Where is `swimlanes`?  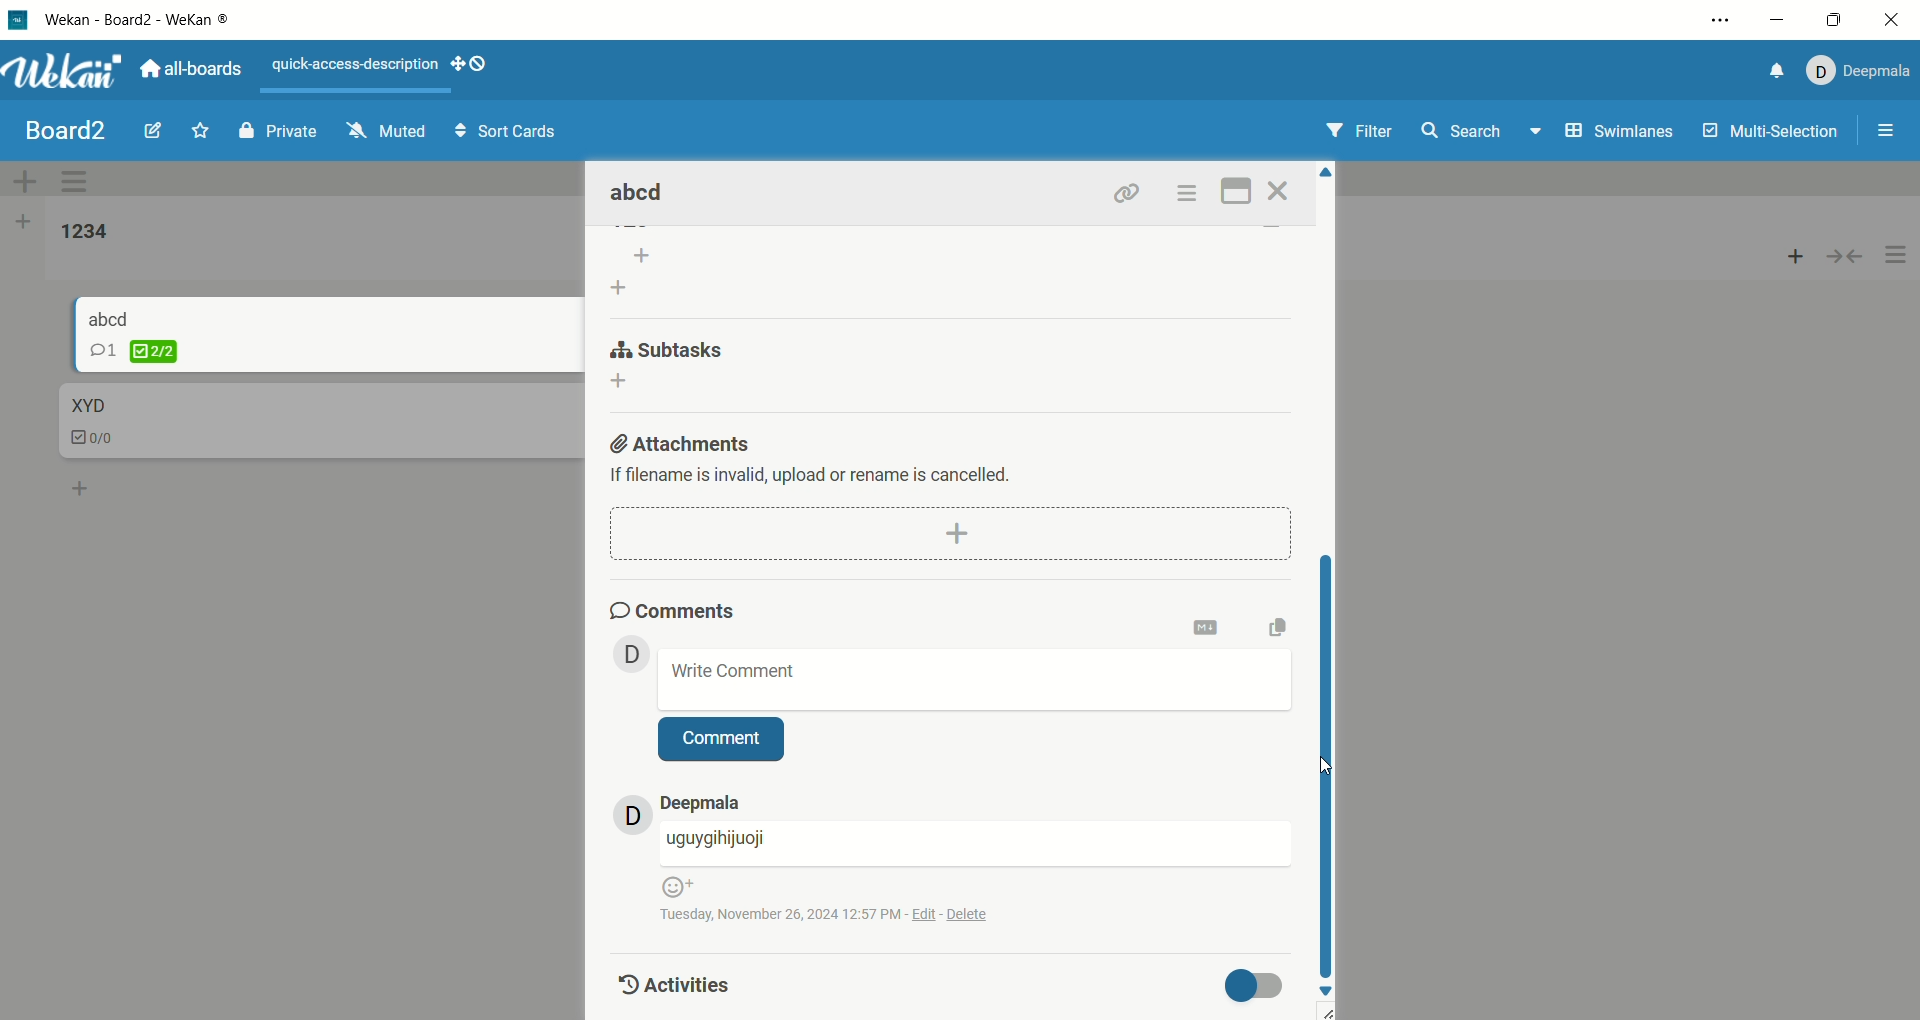 swimlanes is located at coordinates (1622, 134).